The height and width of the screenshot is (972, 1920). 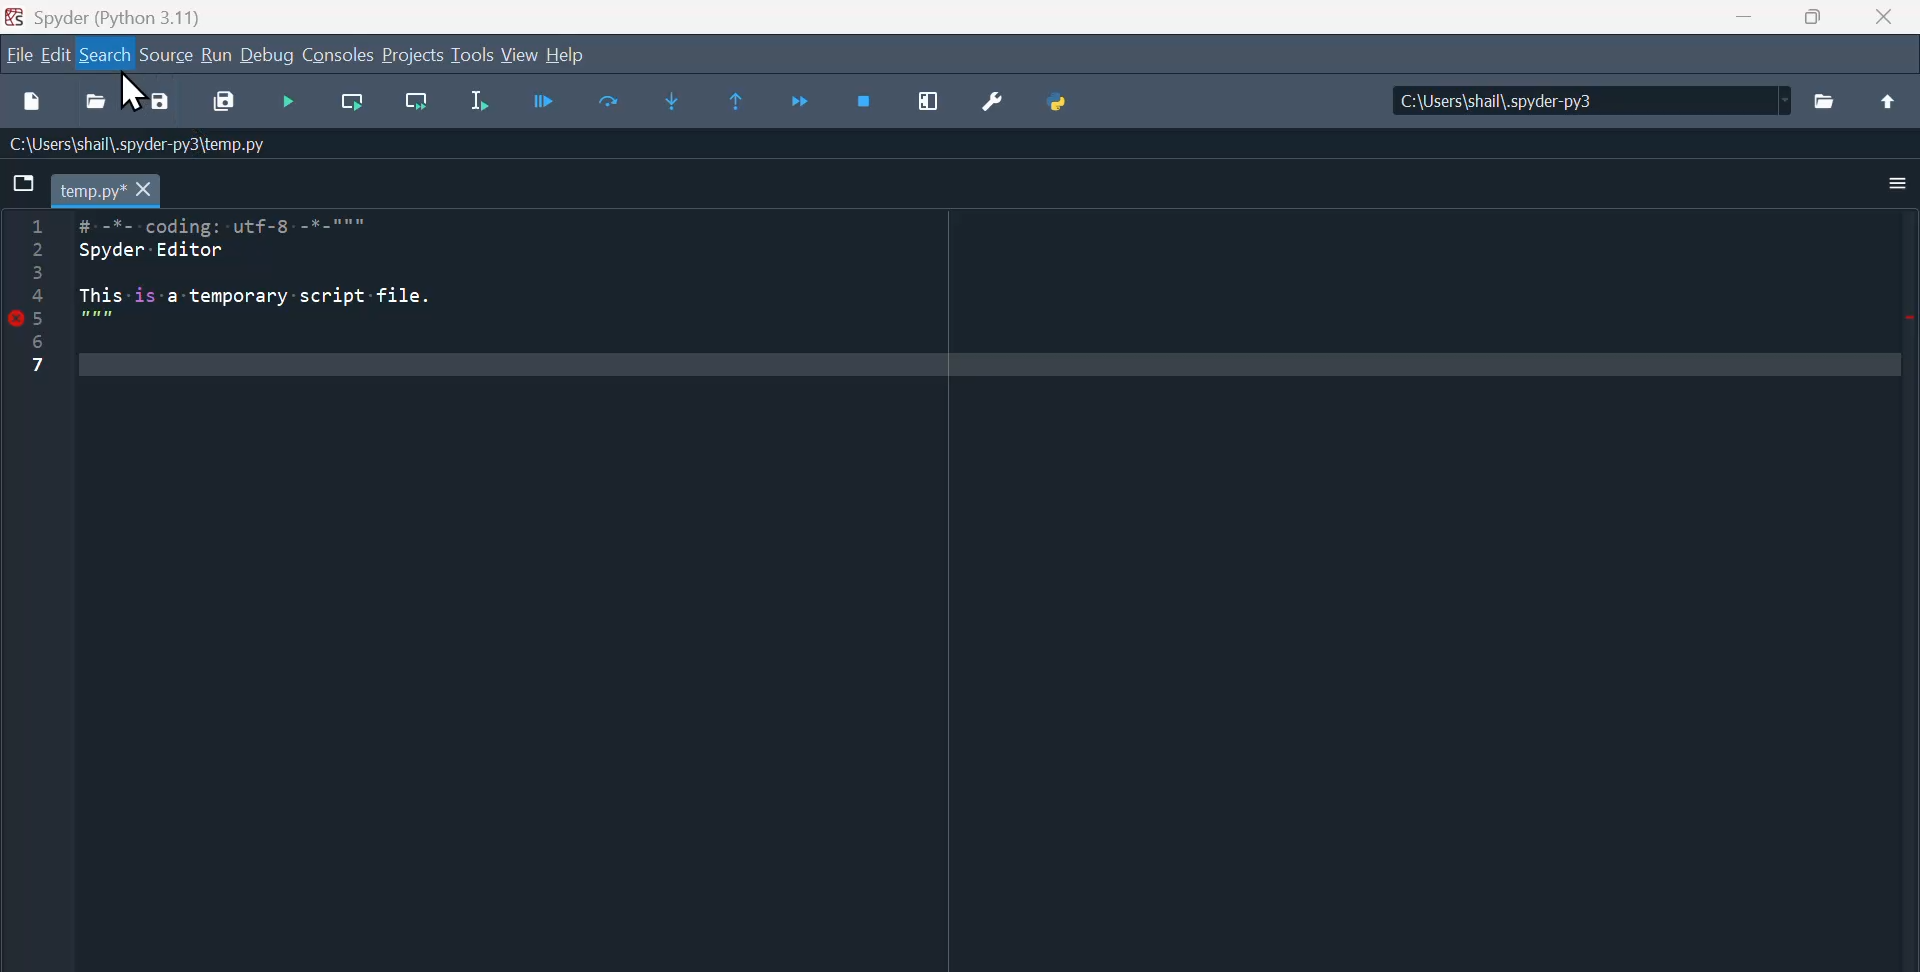 I want to click on Maximise current window, so click(x=922, y=106).